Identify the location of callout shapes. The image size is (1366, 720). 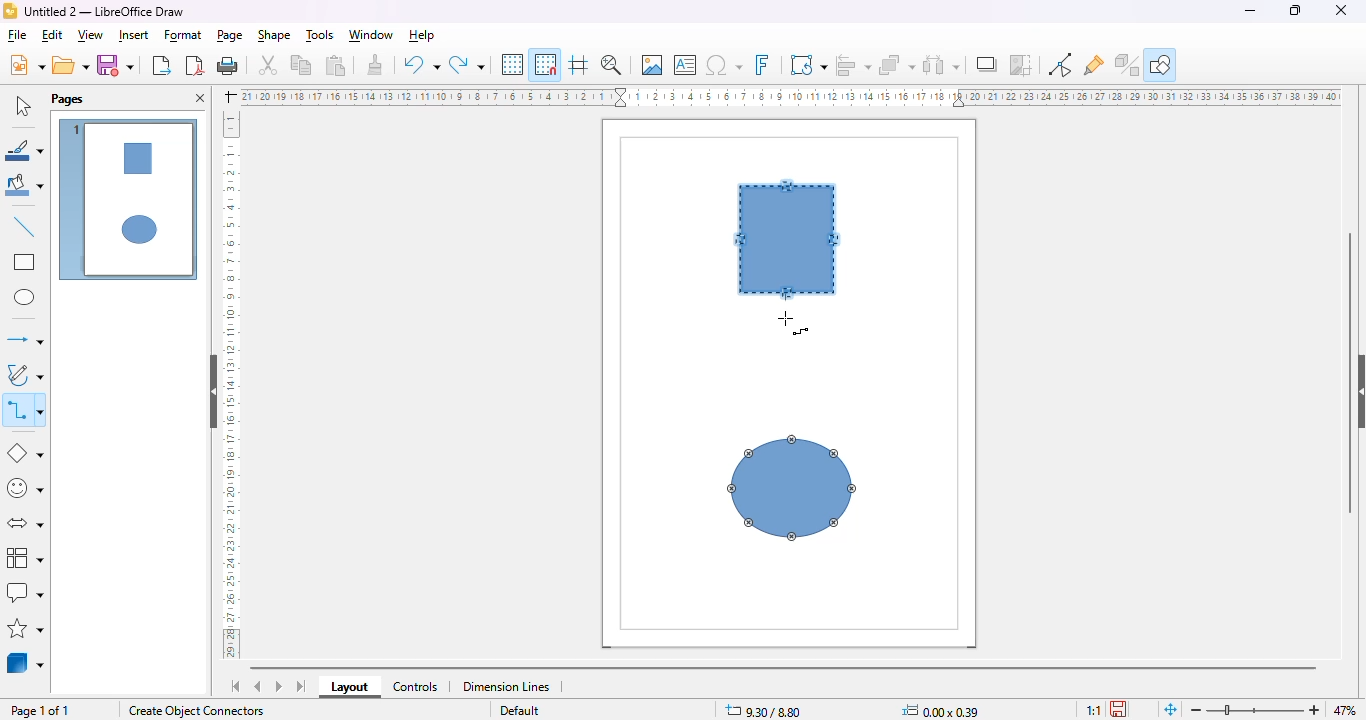
(26, 592).